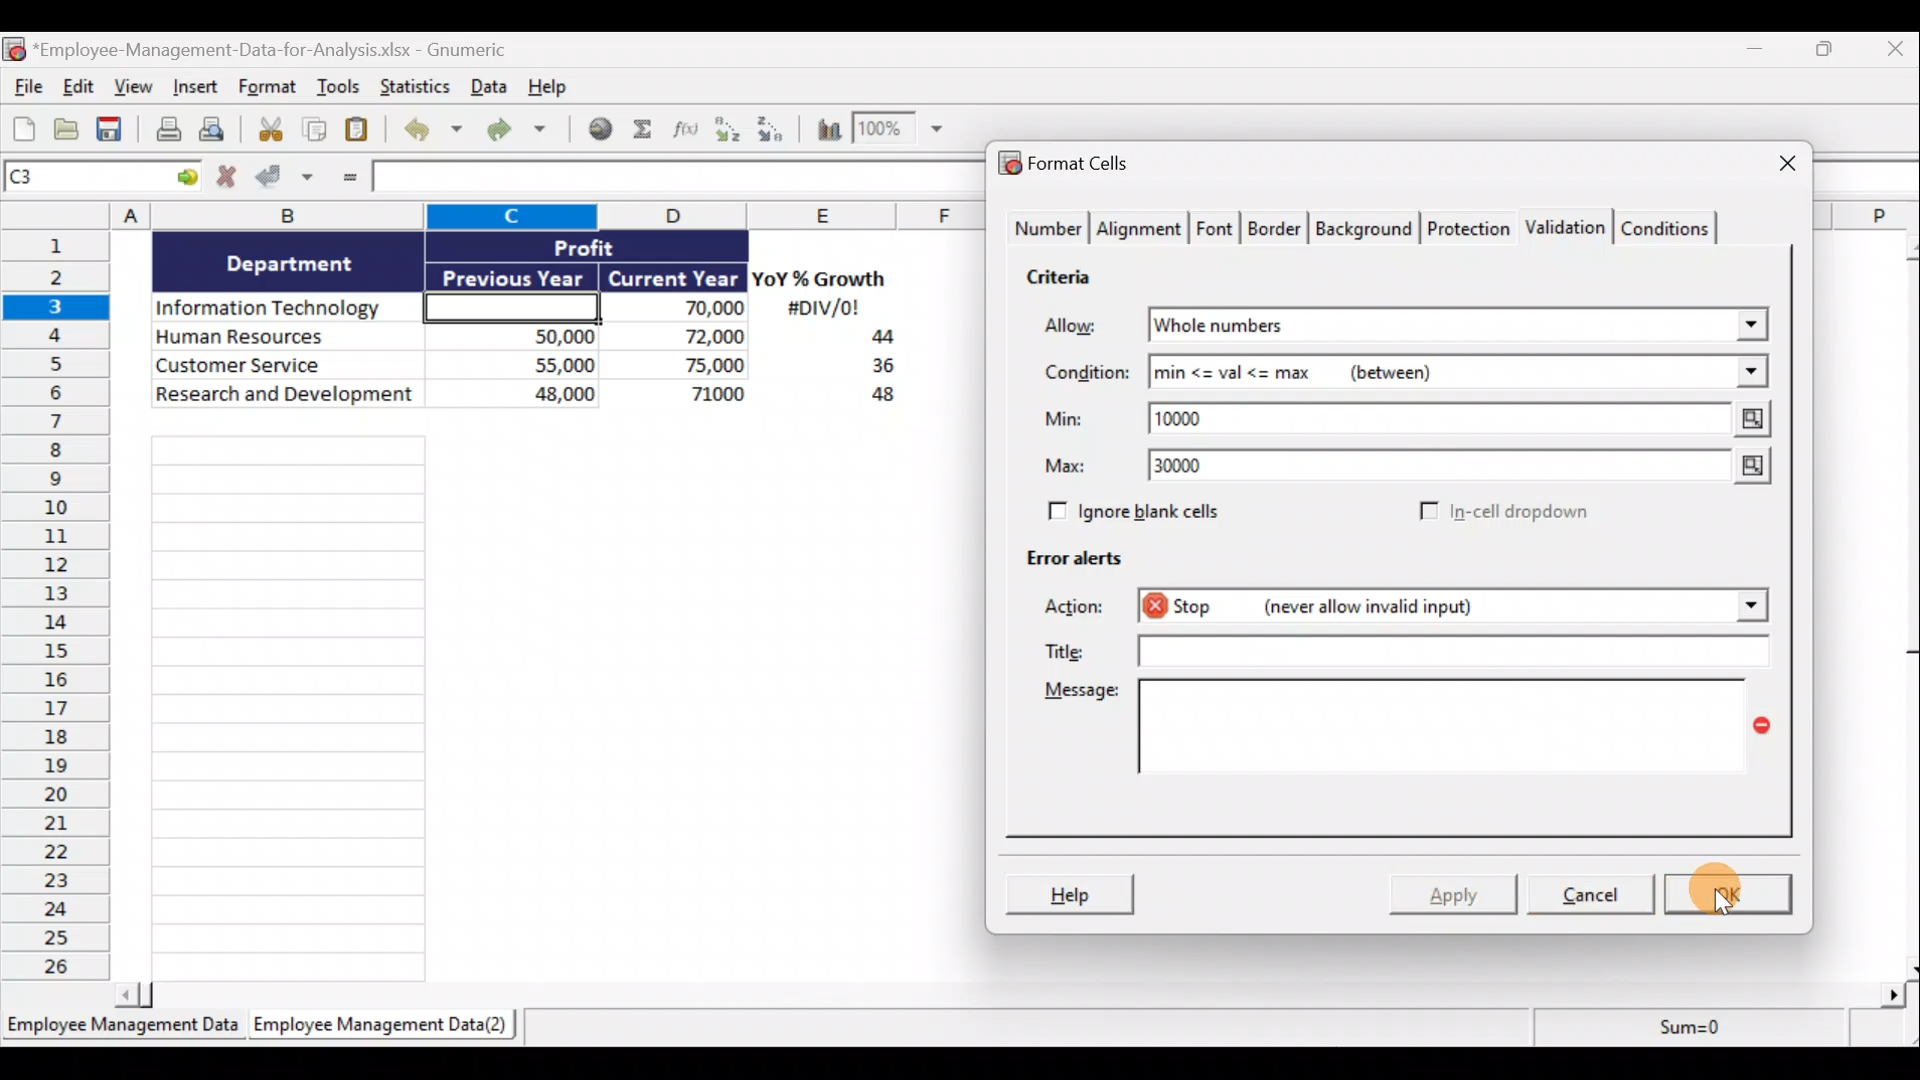 Image resolution: width=1920 pixels, height=1080 pixels. I want to click on Protection, so click(1468, 225).